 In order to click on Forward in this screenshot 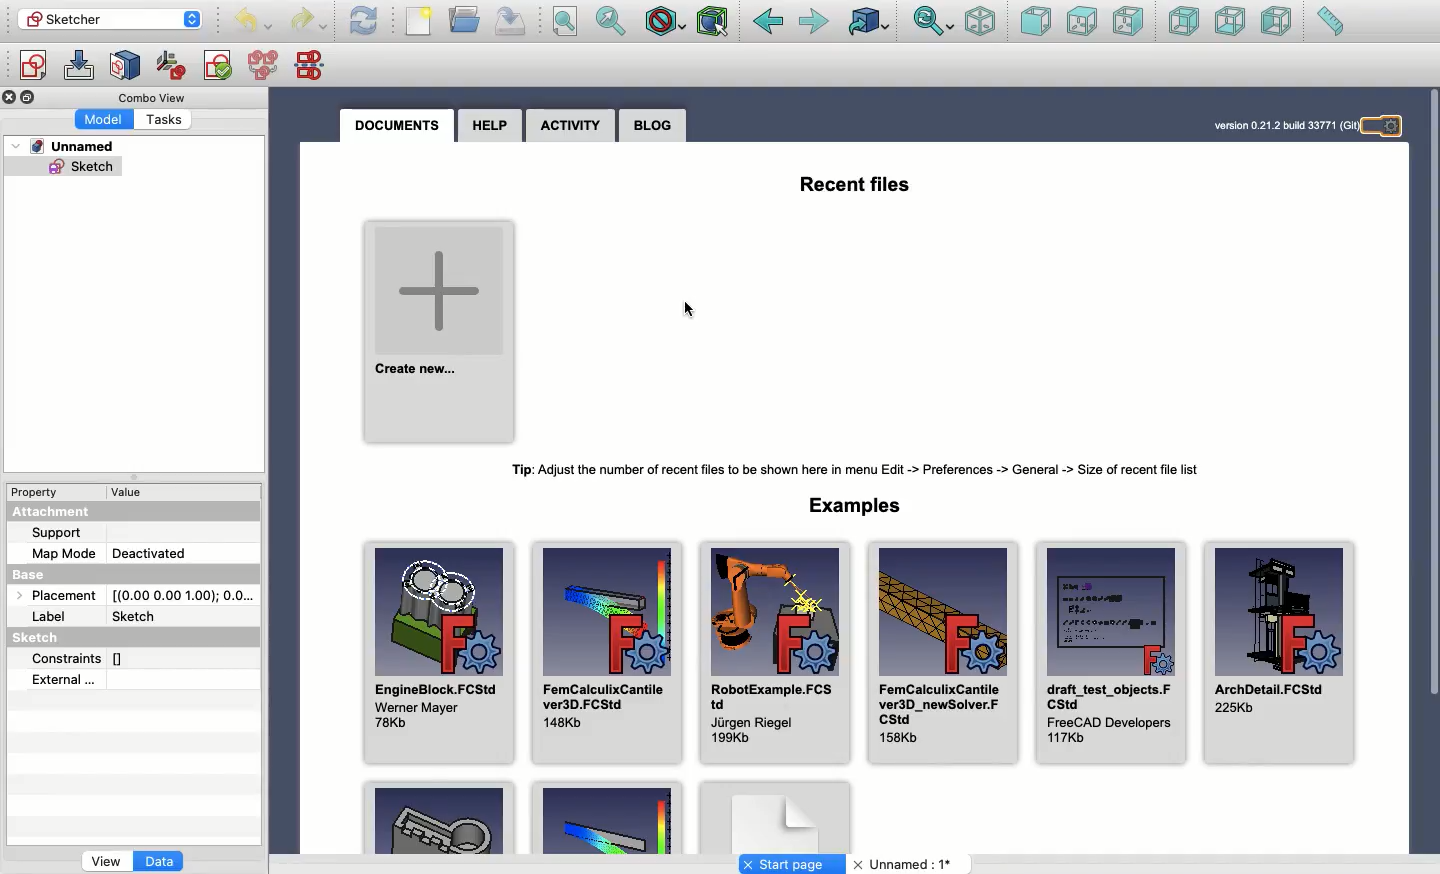, I will do `click(817, 25)`.